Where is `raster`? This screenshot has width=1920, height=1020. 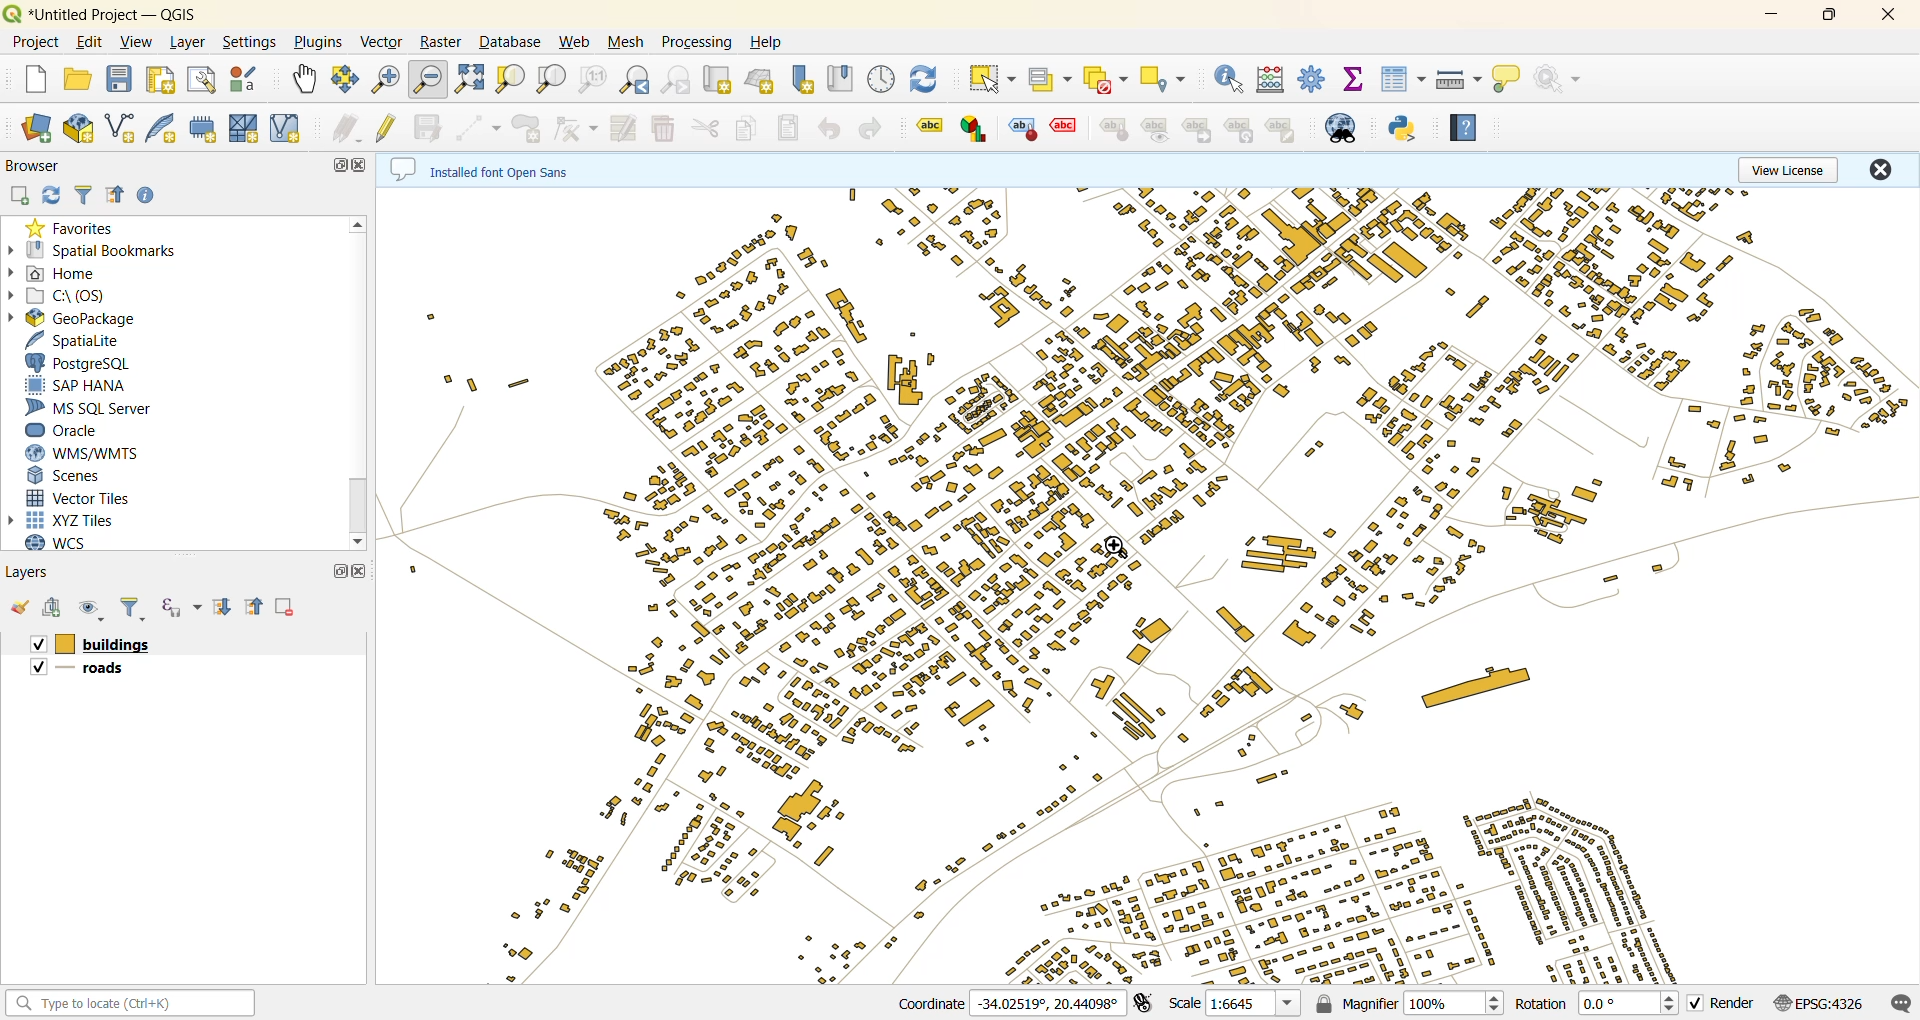 raster is located at coordinates (441, 41).